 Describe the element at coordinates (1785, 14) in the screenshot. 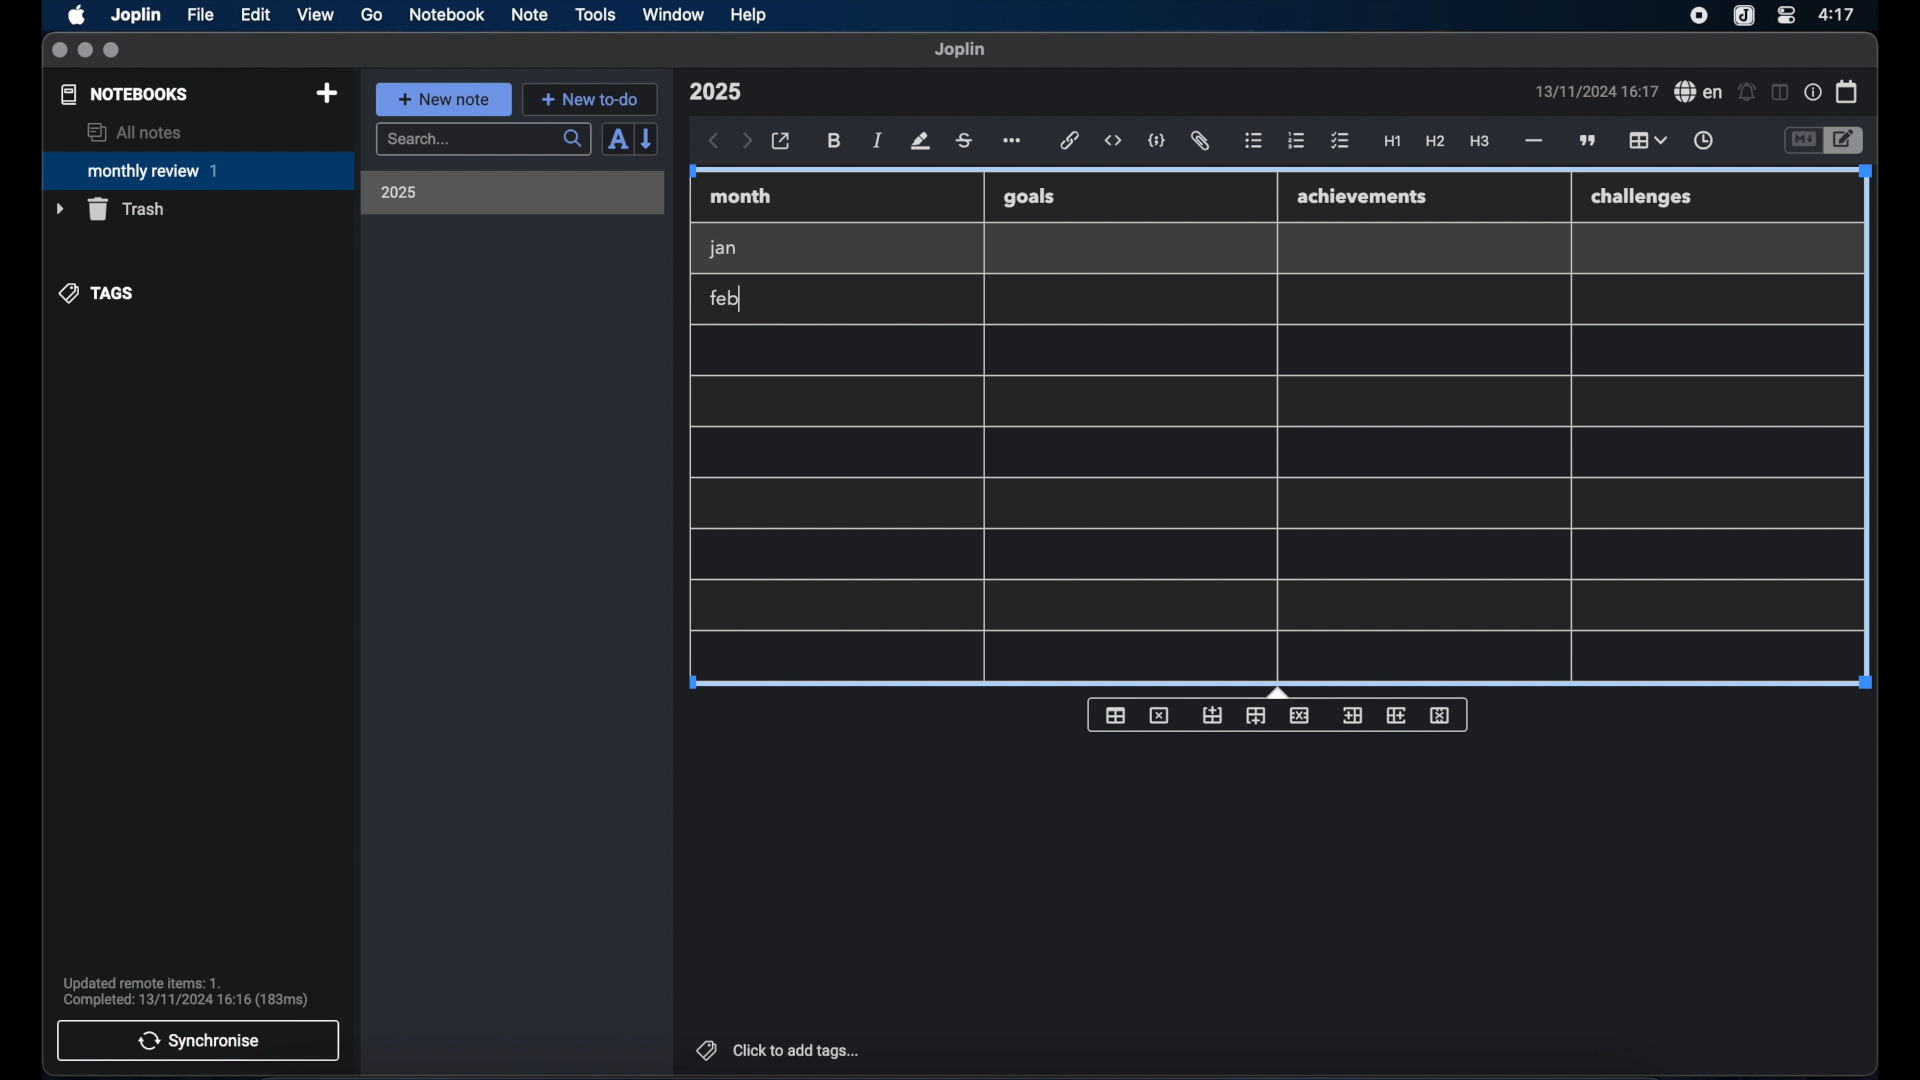

I see `control center` at that location.